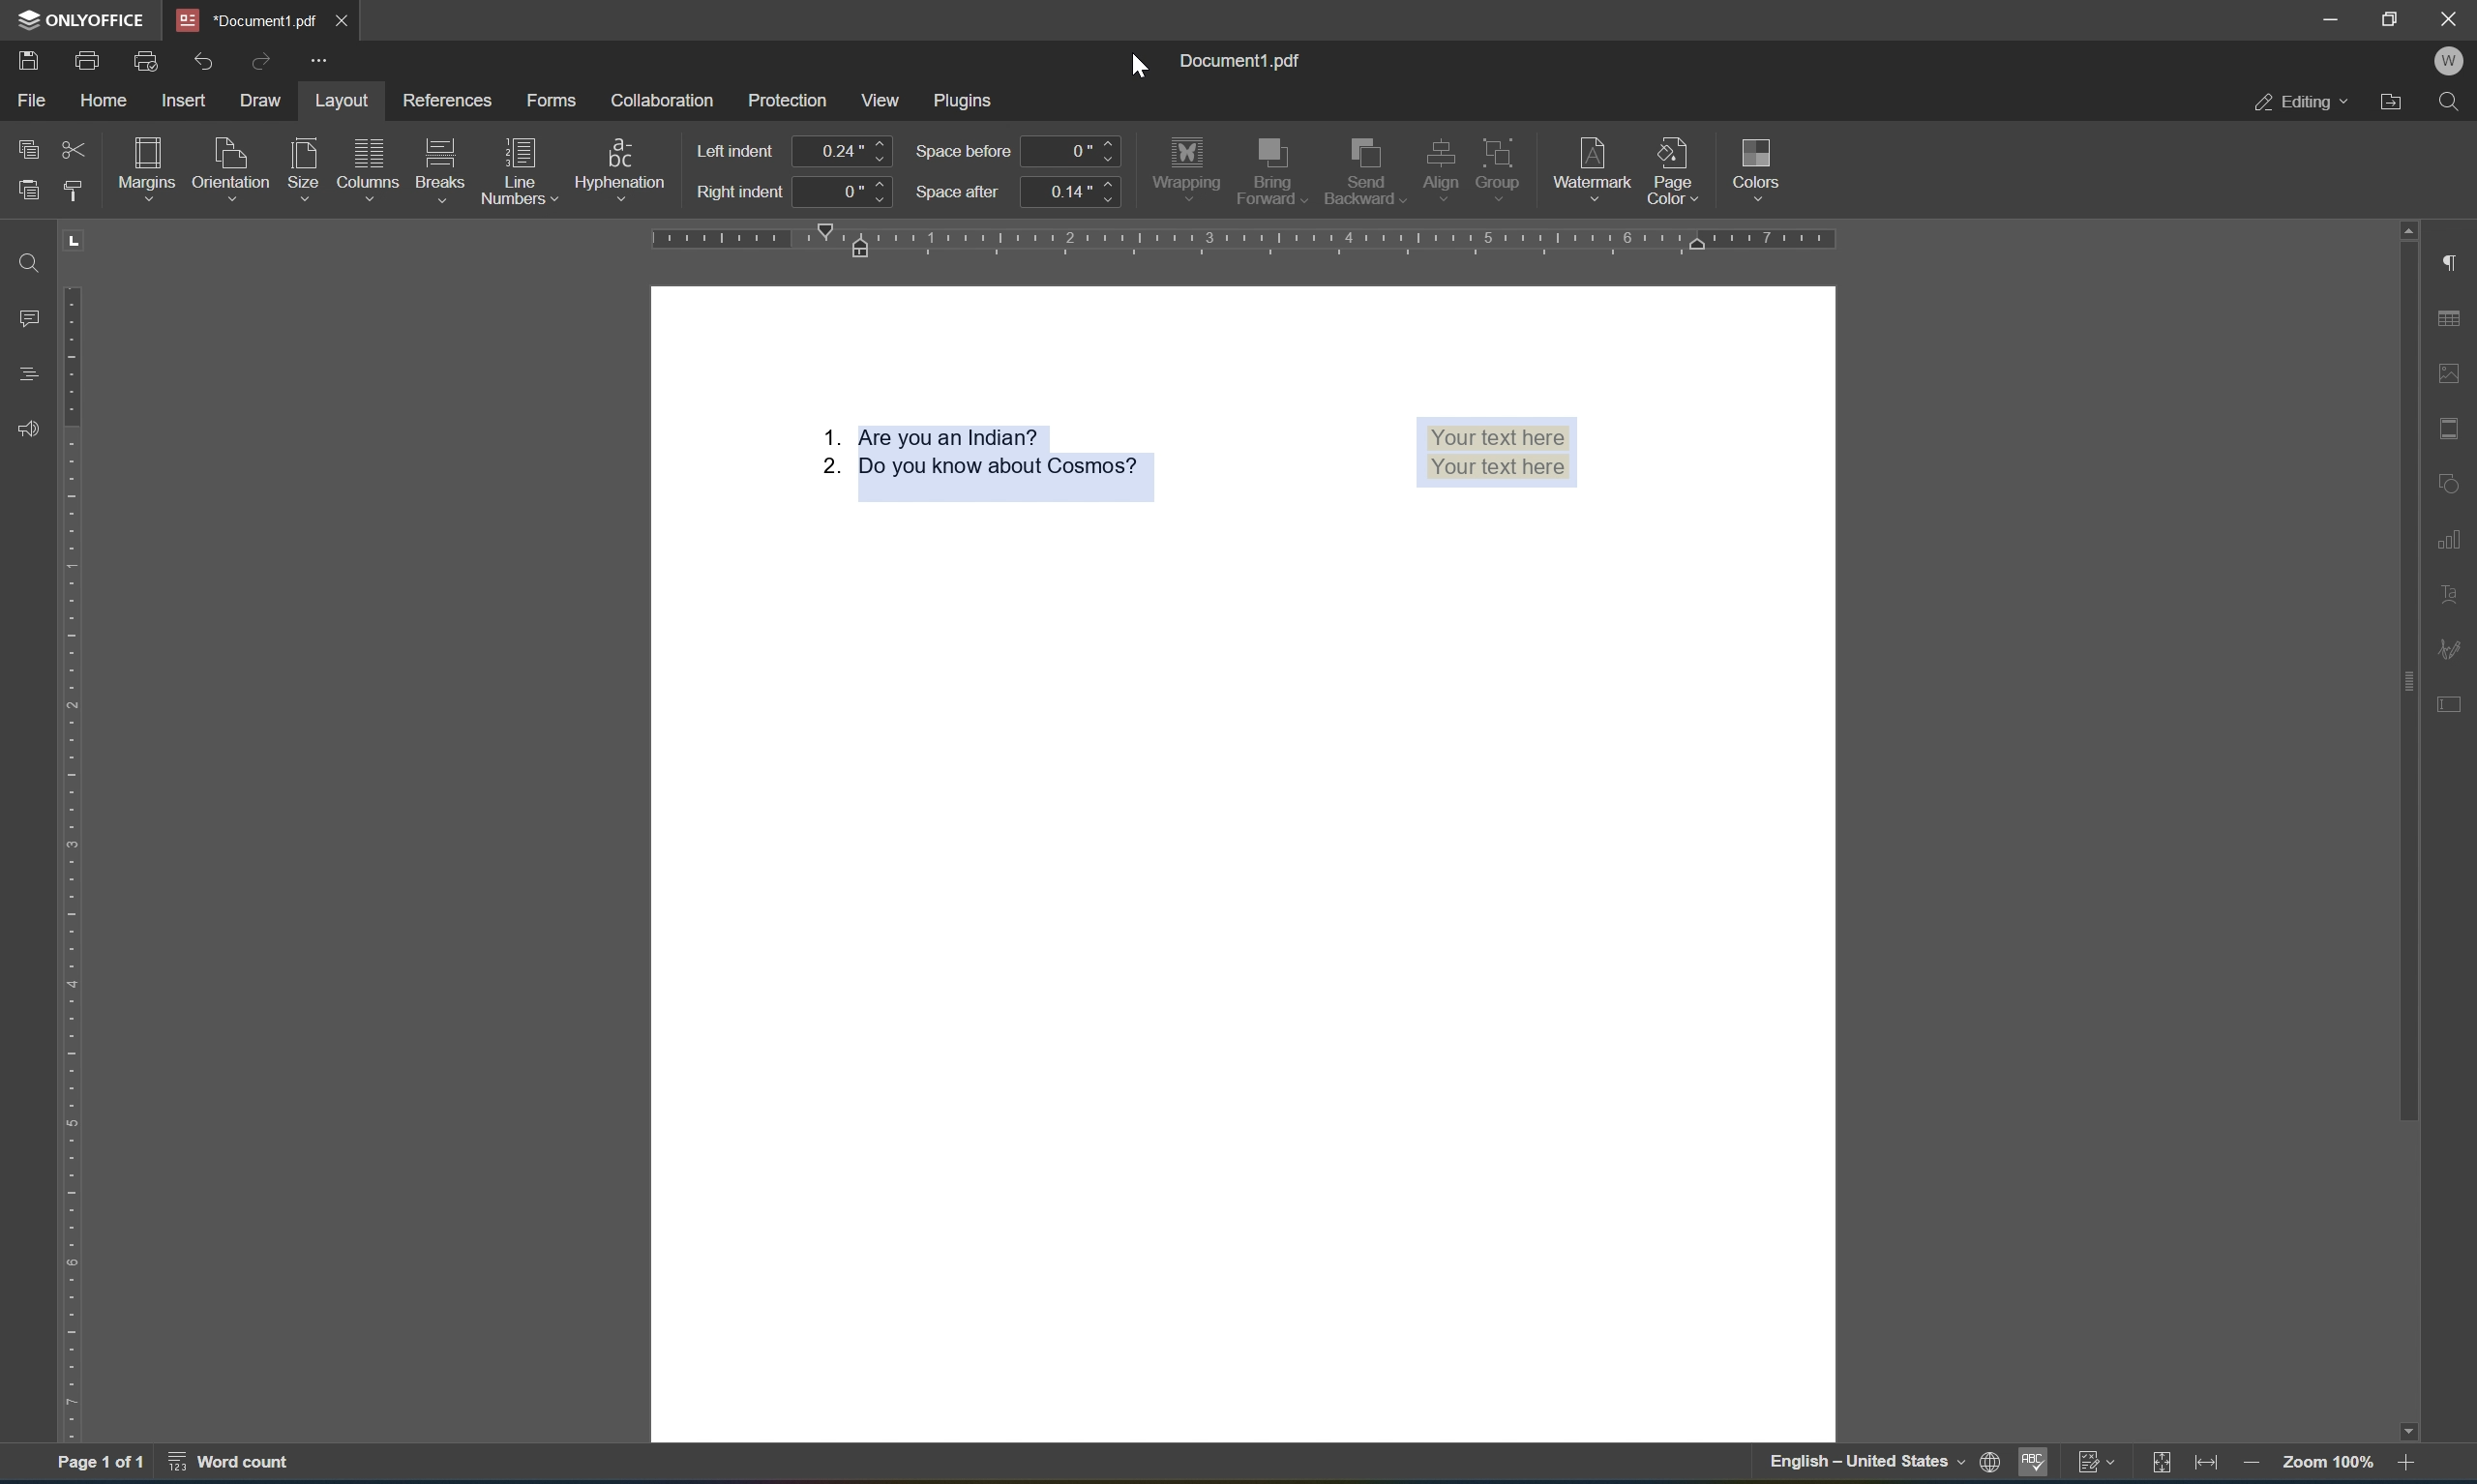  Describe the element at coordinates (1273, 171) in the screenshot. I see `send forward` at that location.